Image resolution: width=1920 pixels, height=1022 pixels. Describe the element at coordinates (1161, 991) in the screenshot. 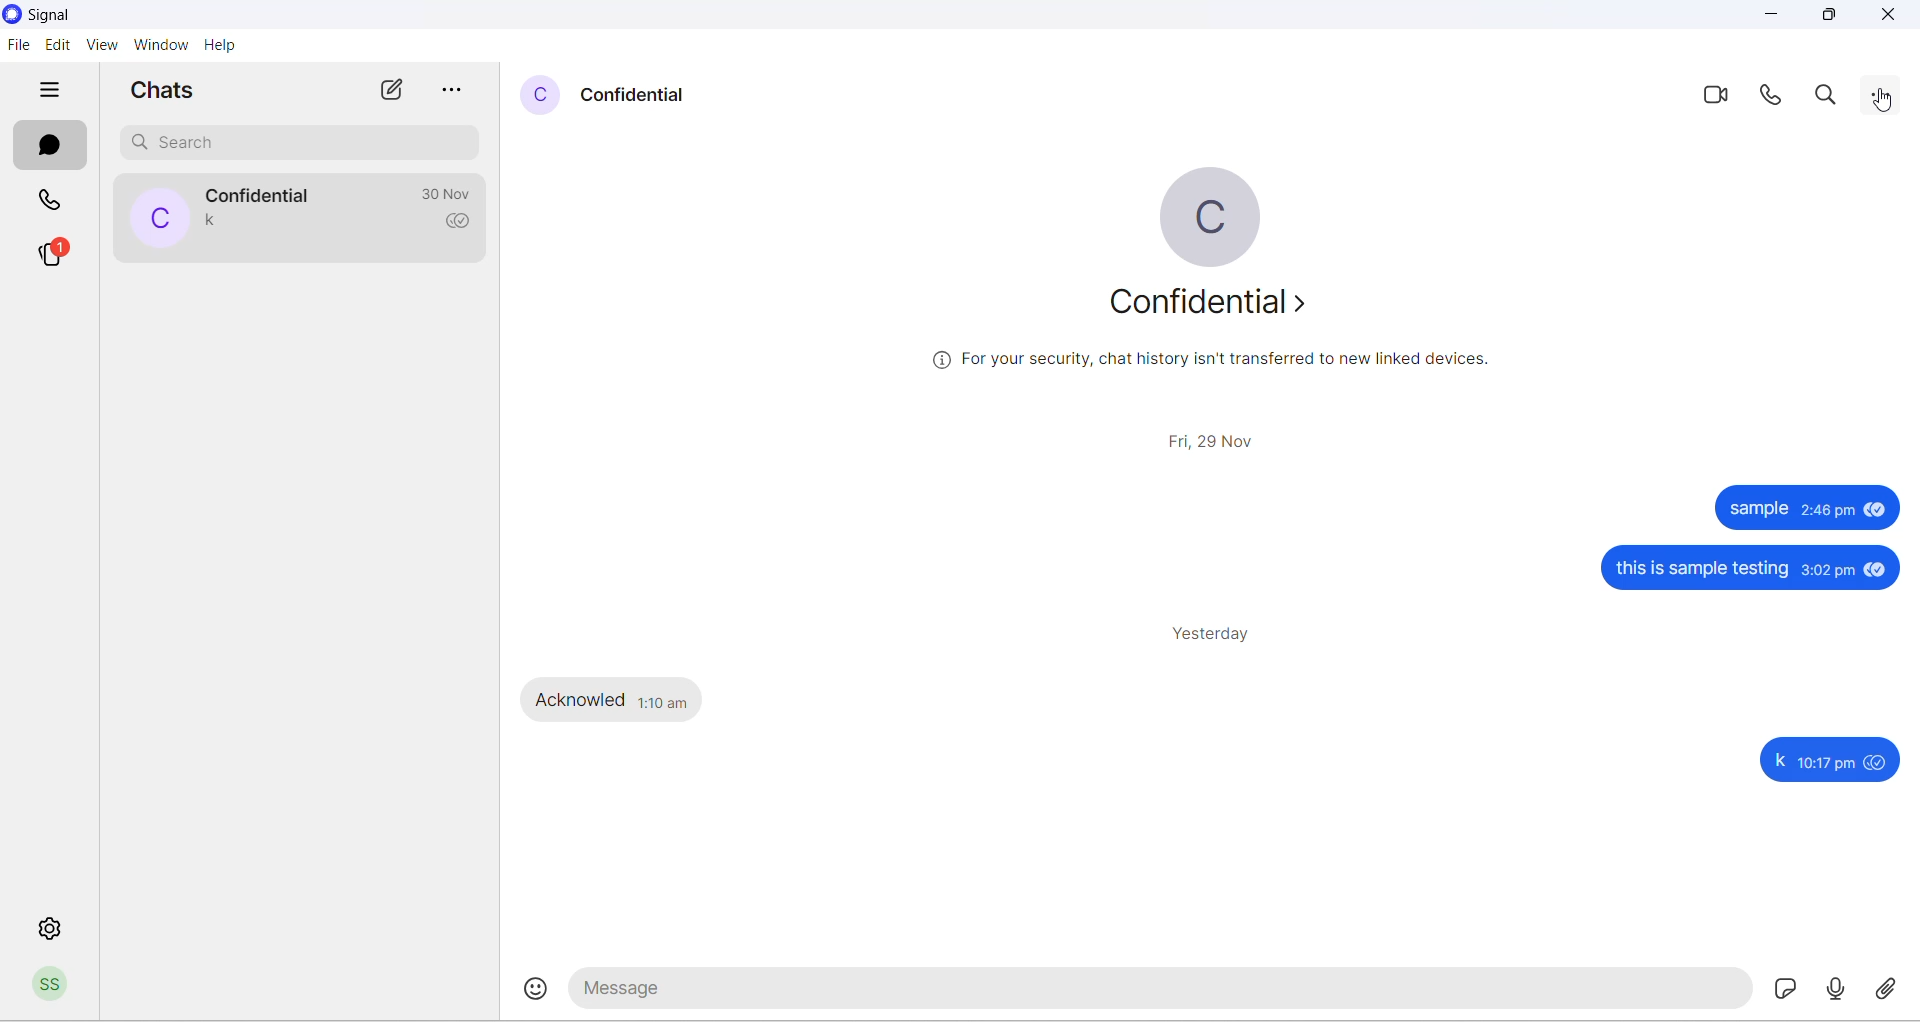

I see `message text area` at that location.